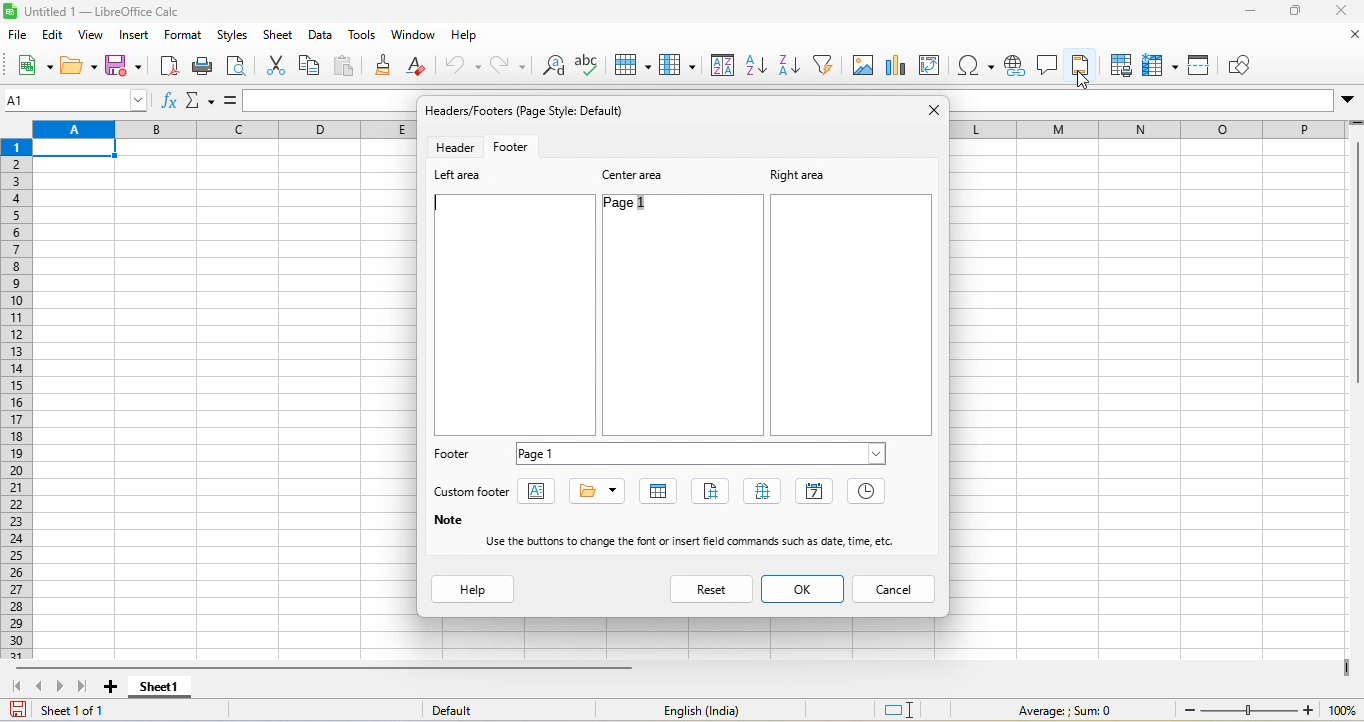  What do you see at coordinates (1344, 38) in the screenshot?
I see `close` at bounding box center [1344, 38].